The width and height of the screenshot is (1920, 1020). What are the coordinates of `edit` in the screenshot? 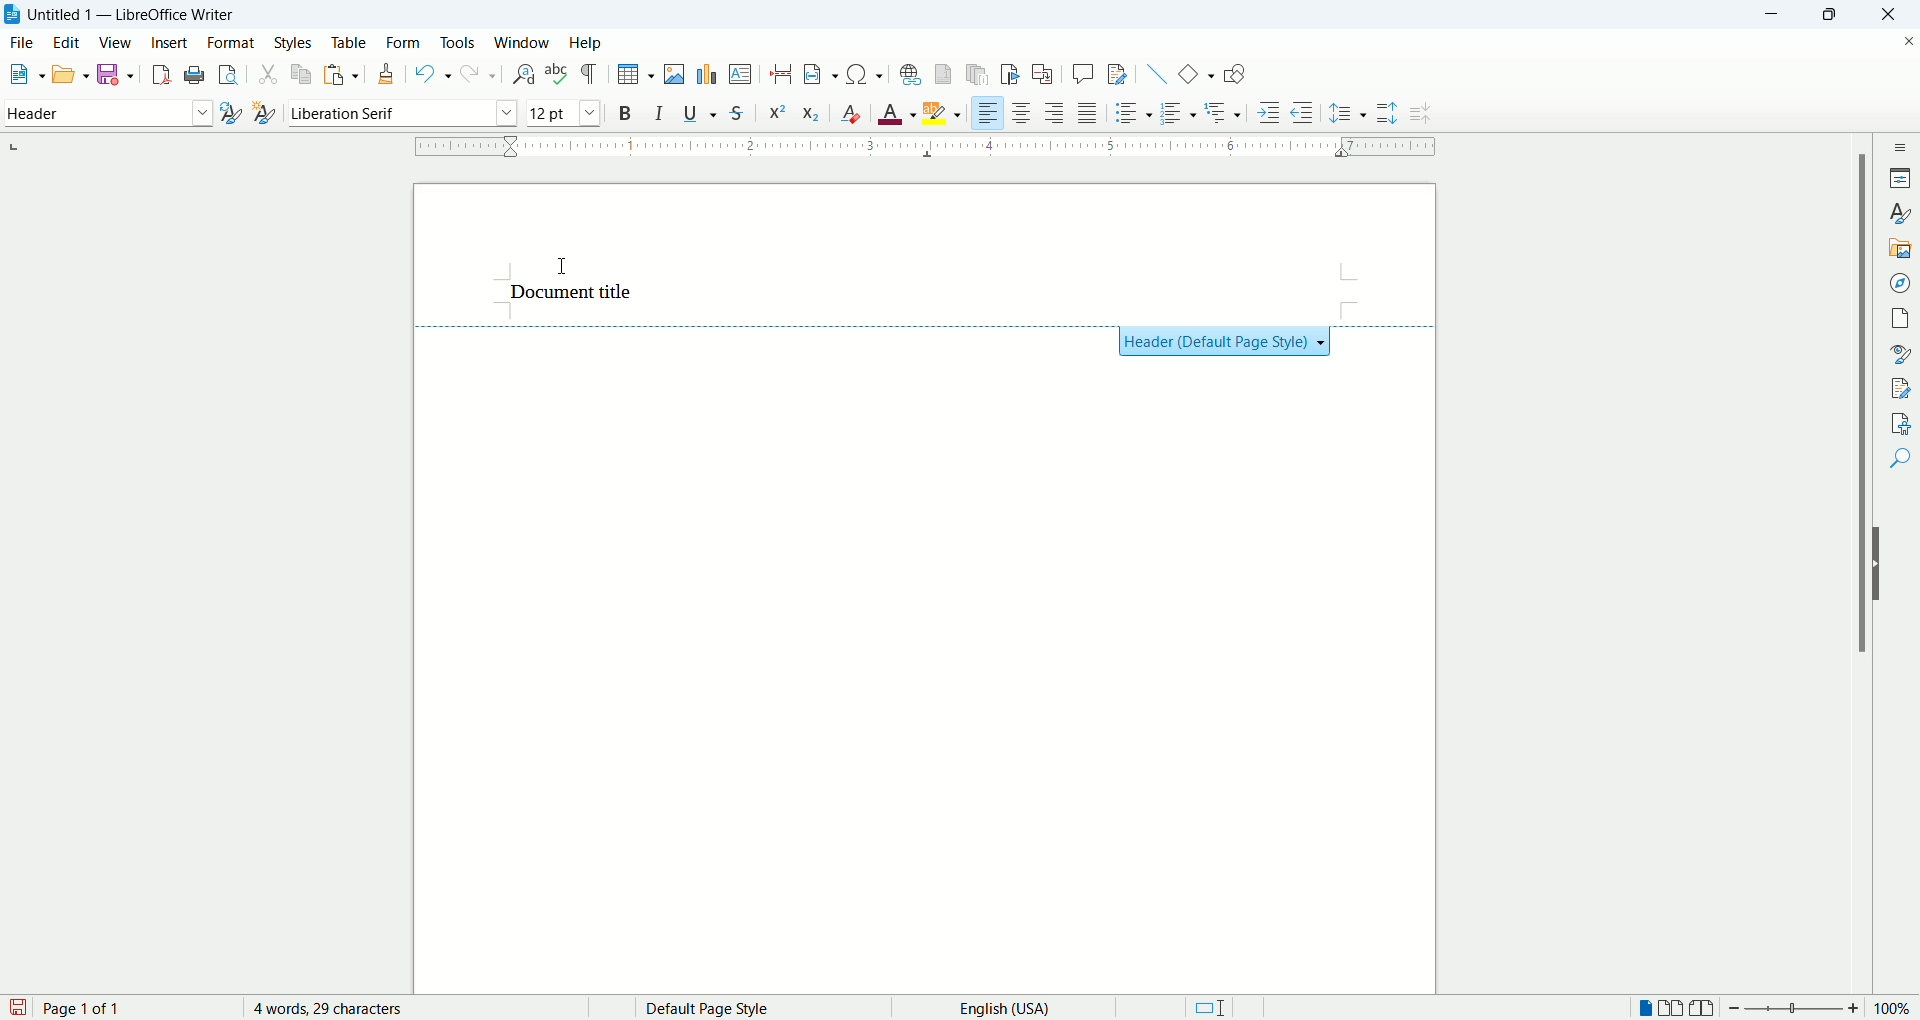 It's located at (64, 44).